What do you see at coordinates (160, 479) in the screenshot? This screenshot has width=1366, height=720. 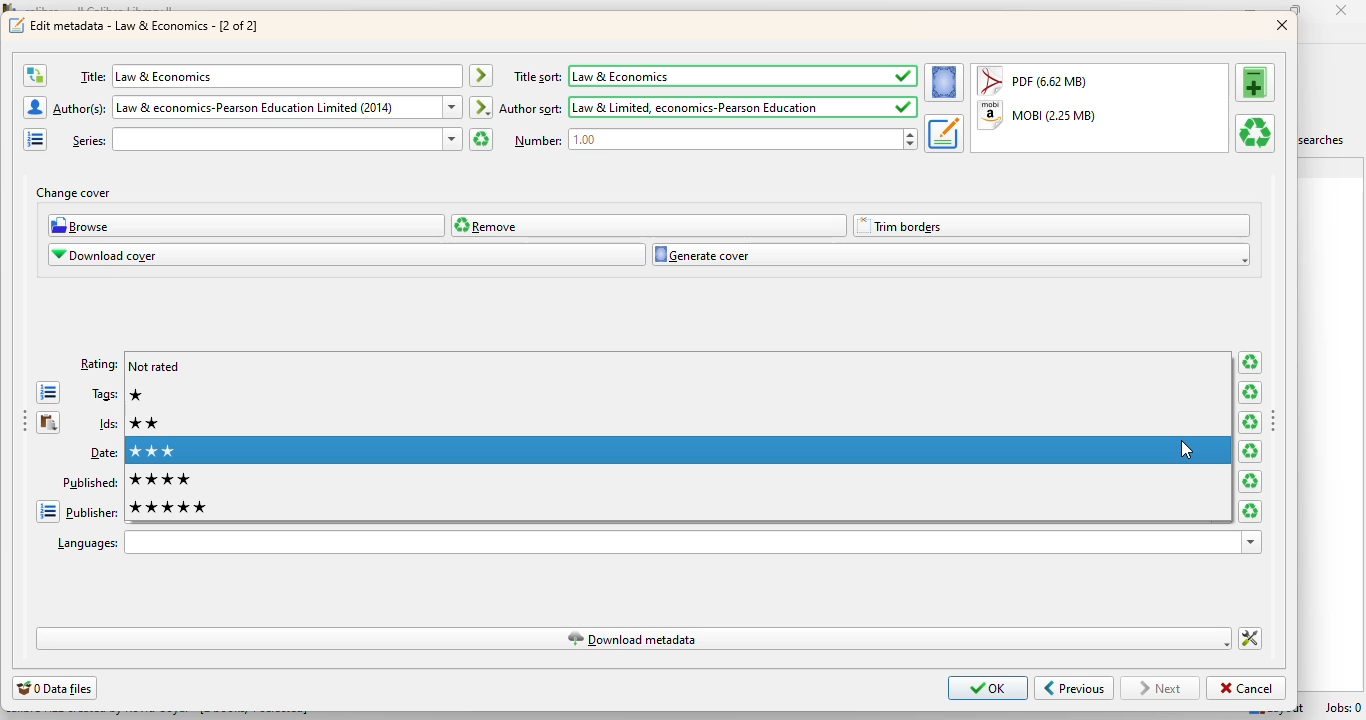 I see `4 stars` at bounding box center [160, 479].